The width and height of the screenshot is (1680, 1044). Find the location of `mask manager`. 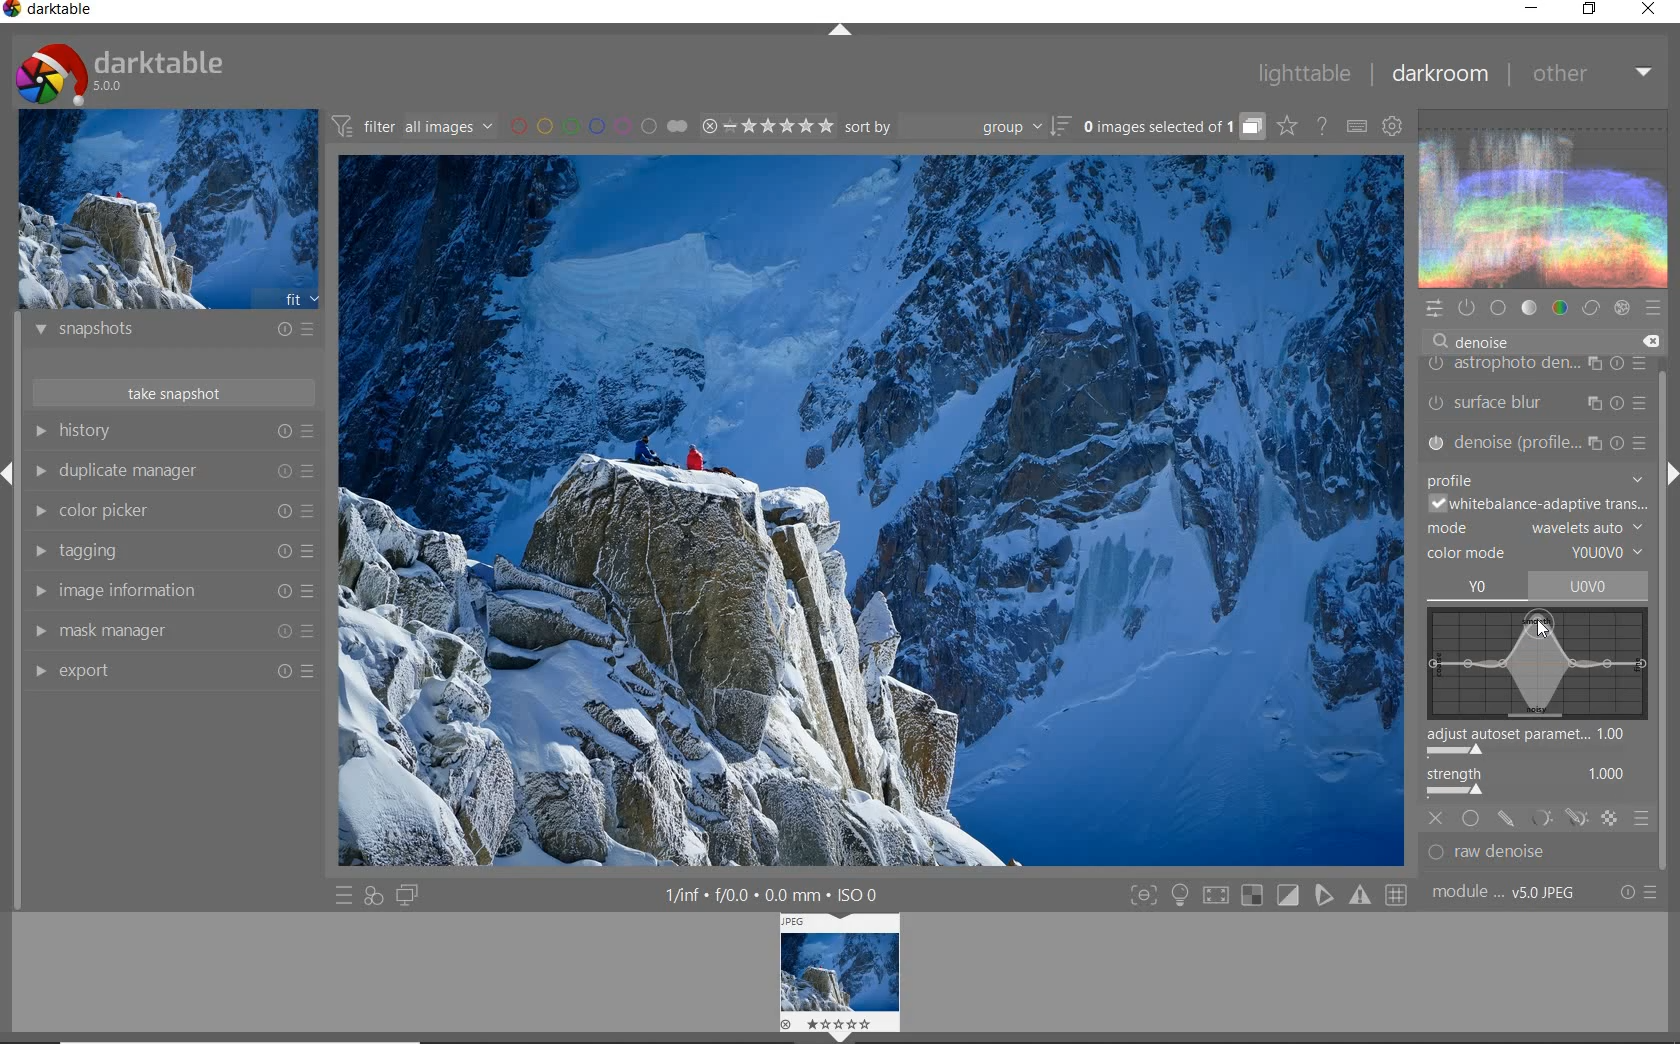

mask manager is located at coordinates (171, 632).